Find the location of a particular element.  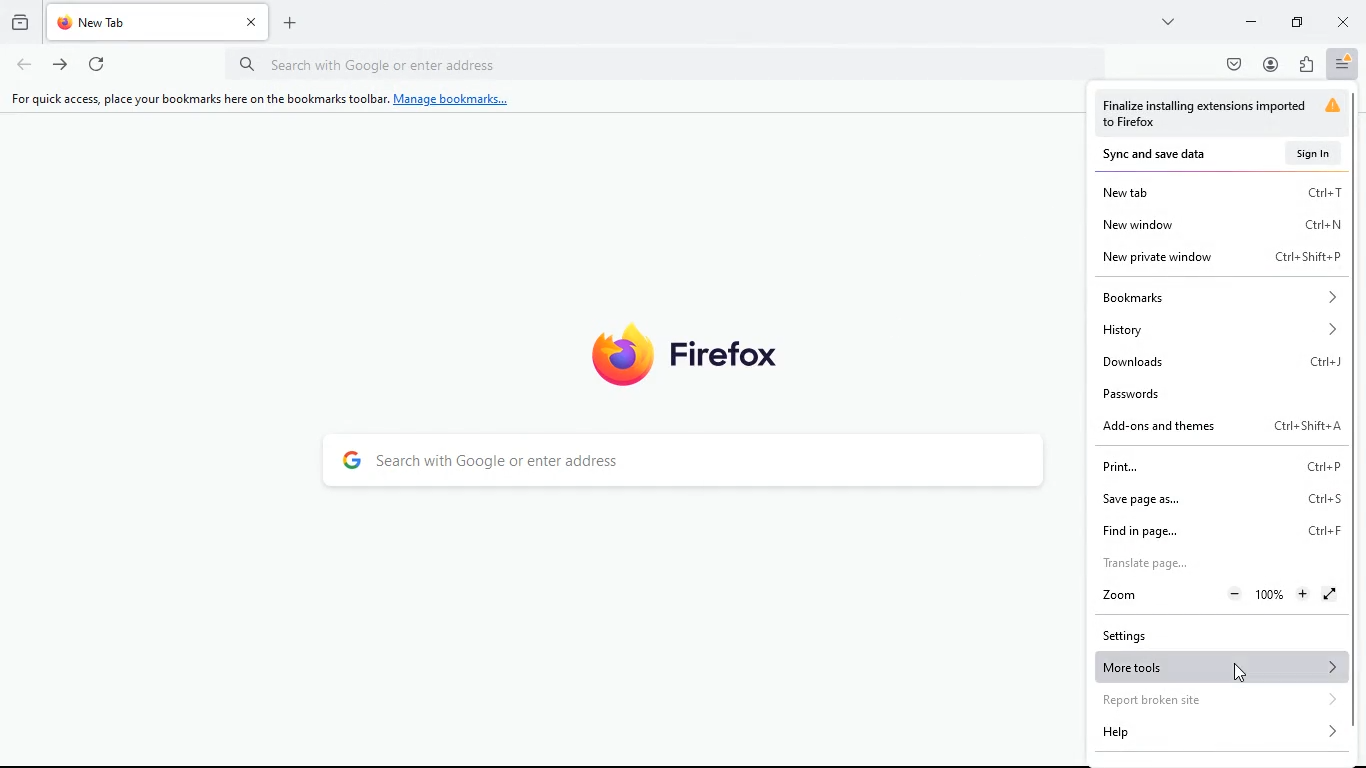

history is located at coordinates (20, 20).